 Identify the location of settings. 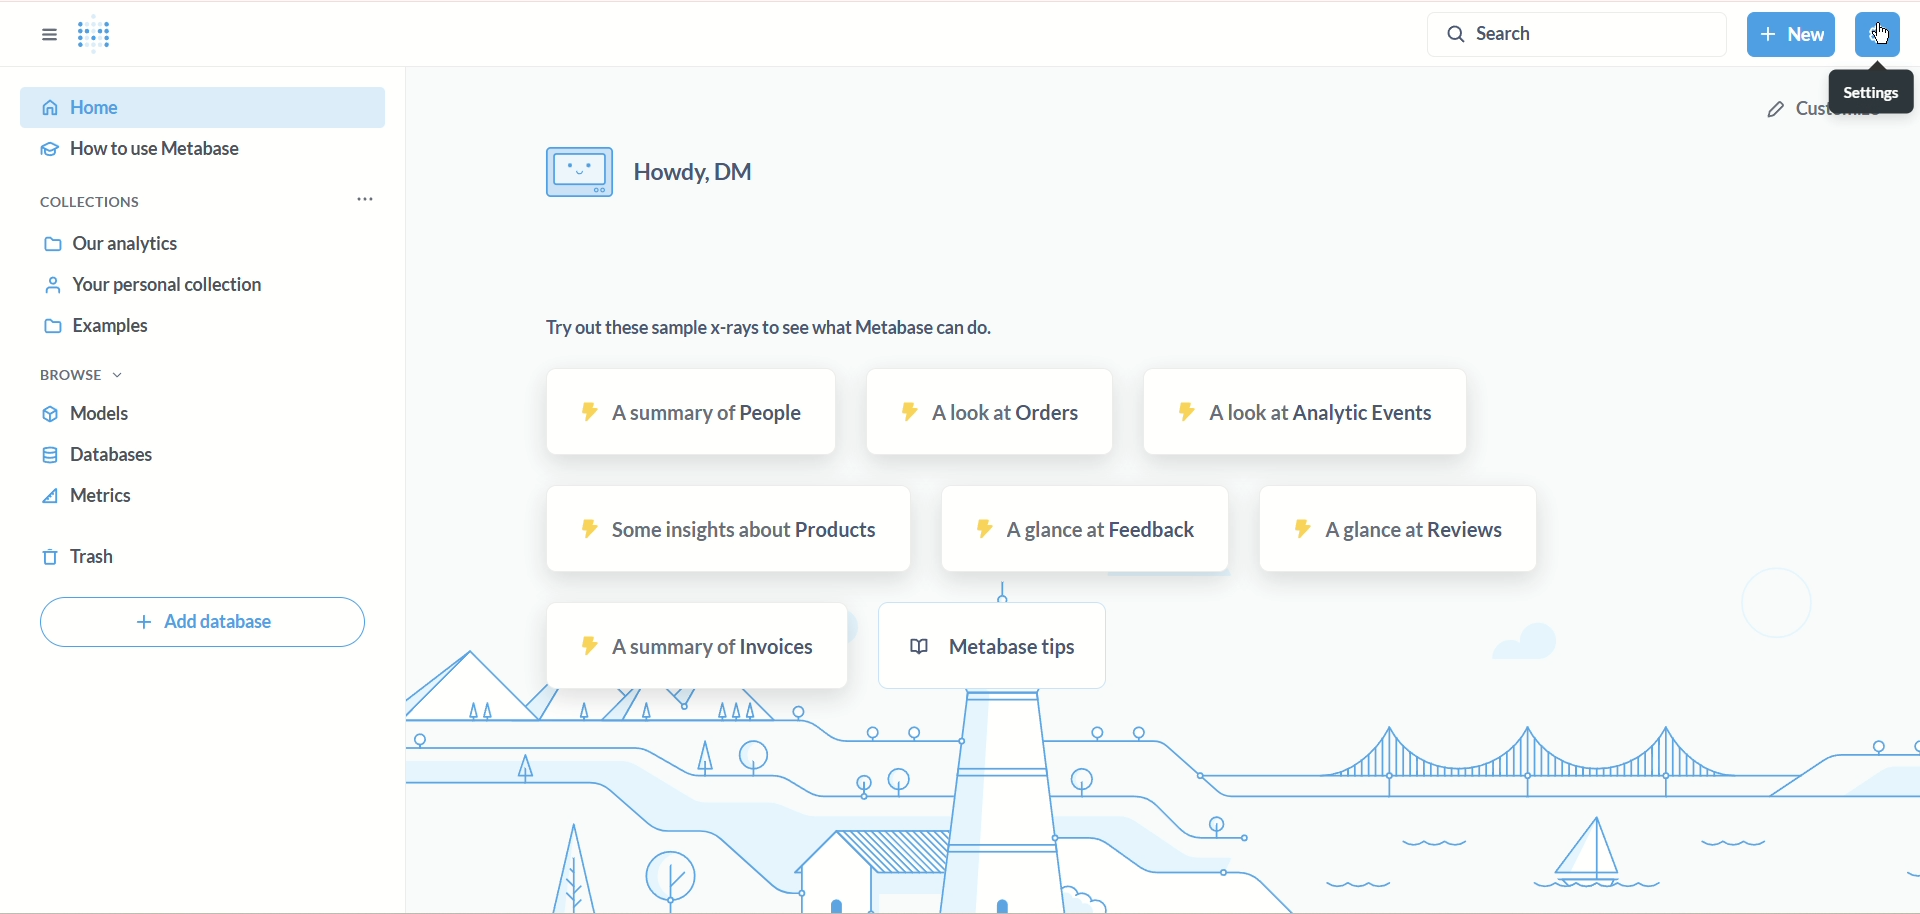
(1872, 94).